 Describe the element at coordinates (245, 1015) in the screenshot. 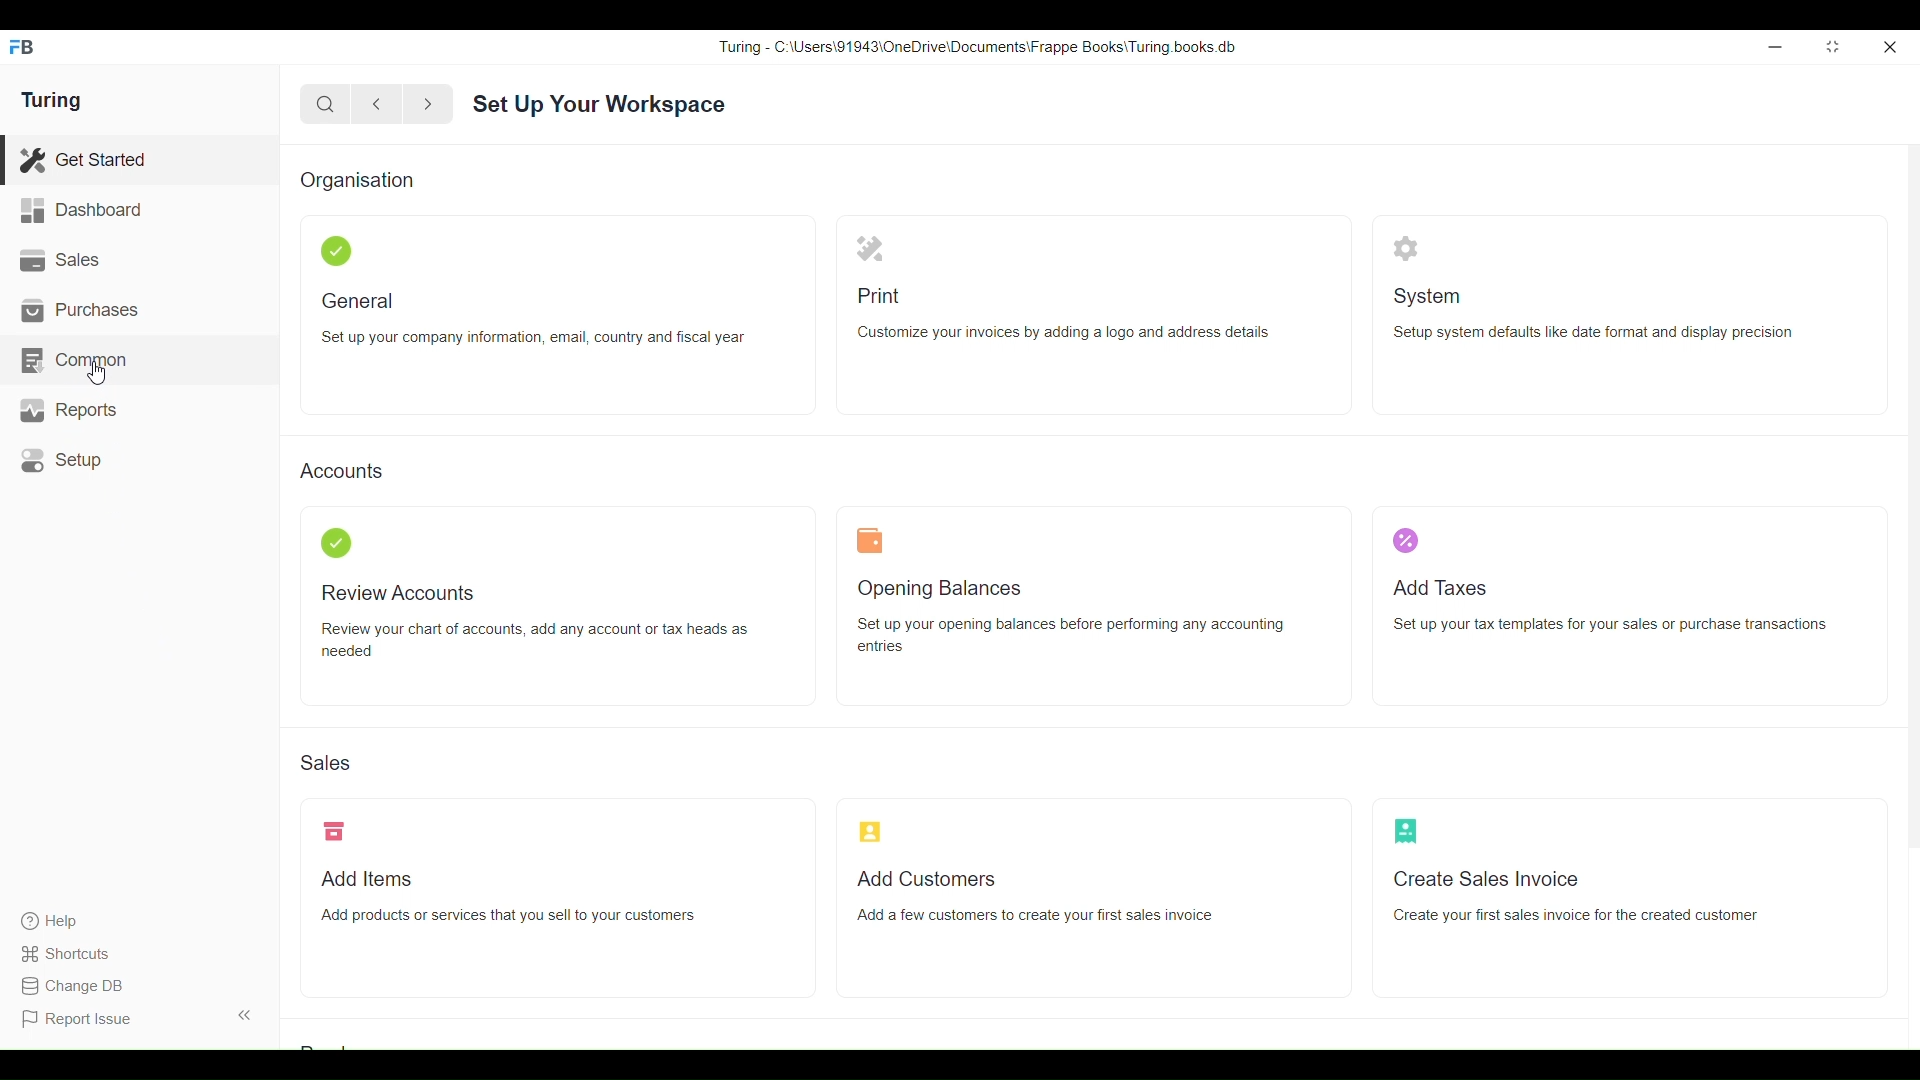

I see `Collapse sidebar` at that location.